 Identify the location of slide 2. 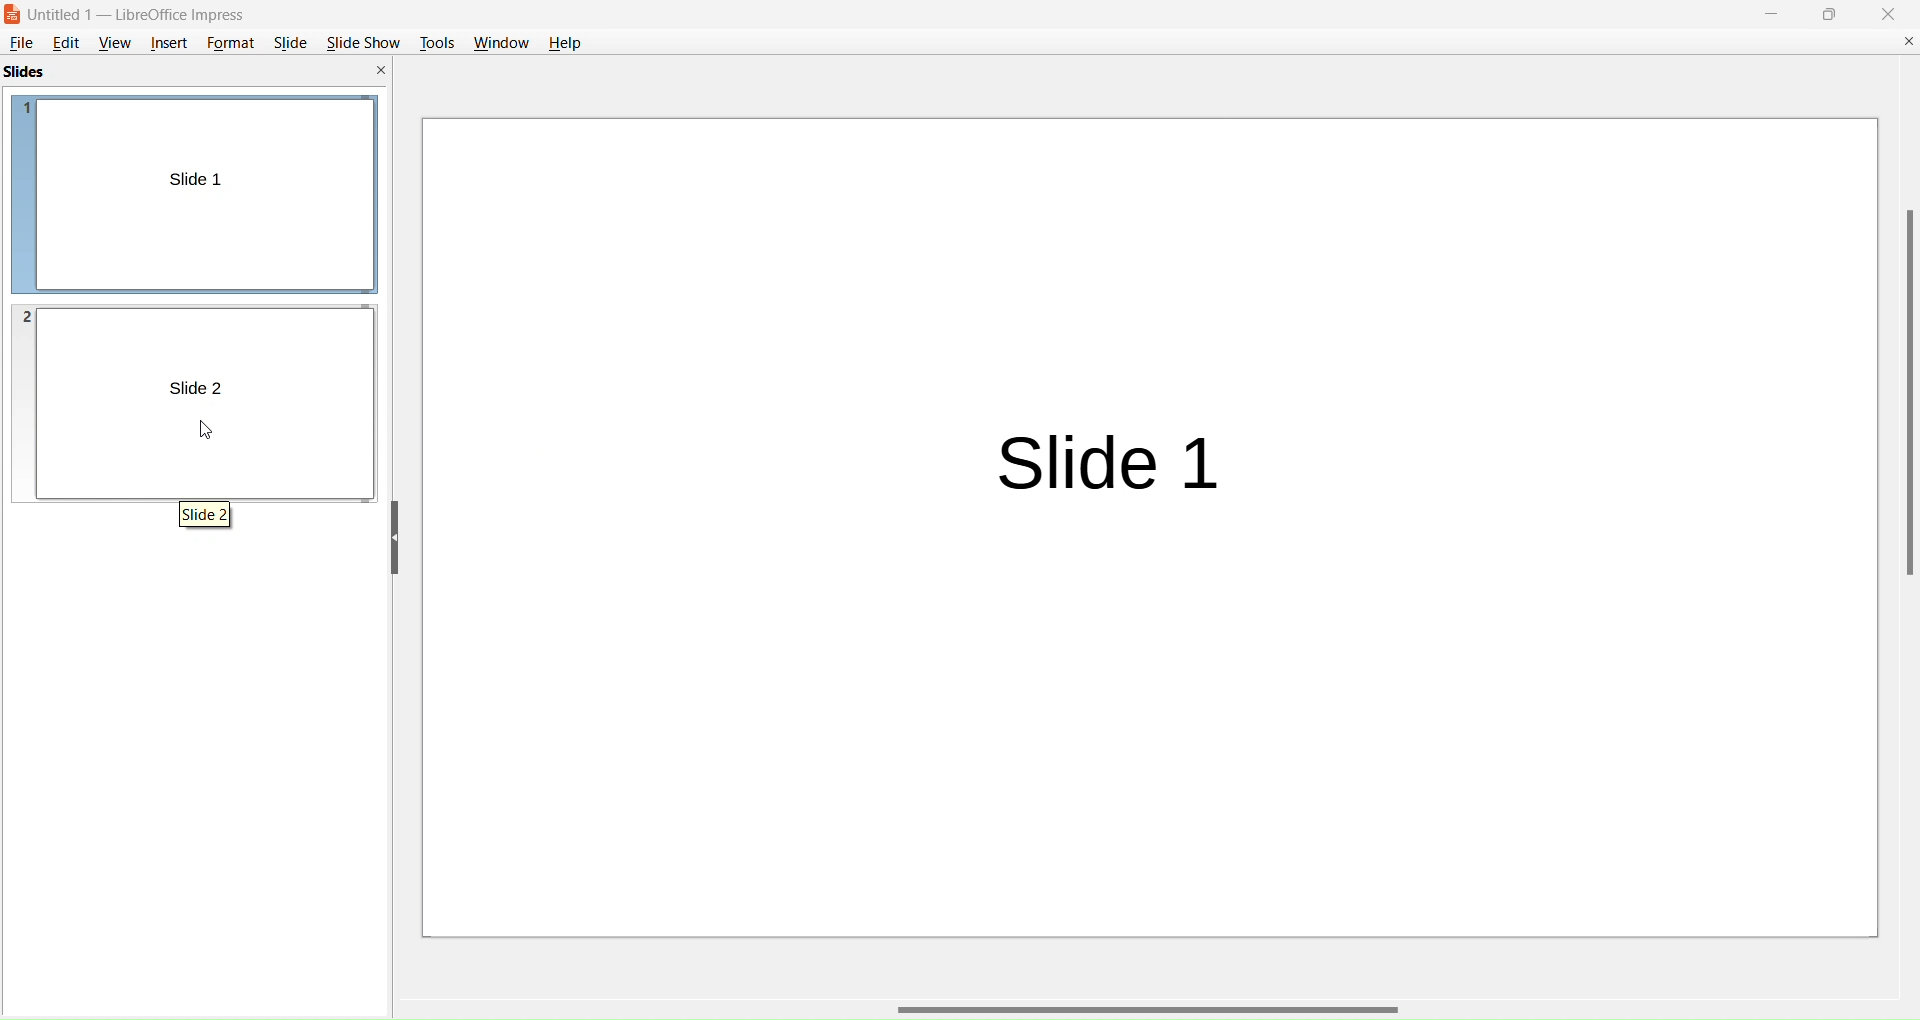
(203, 512).